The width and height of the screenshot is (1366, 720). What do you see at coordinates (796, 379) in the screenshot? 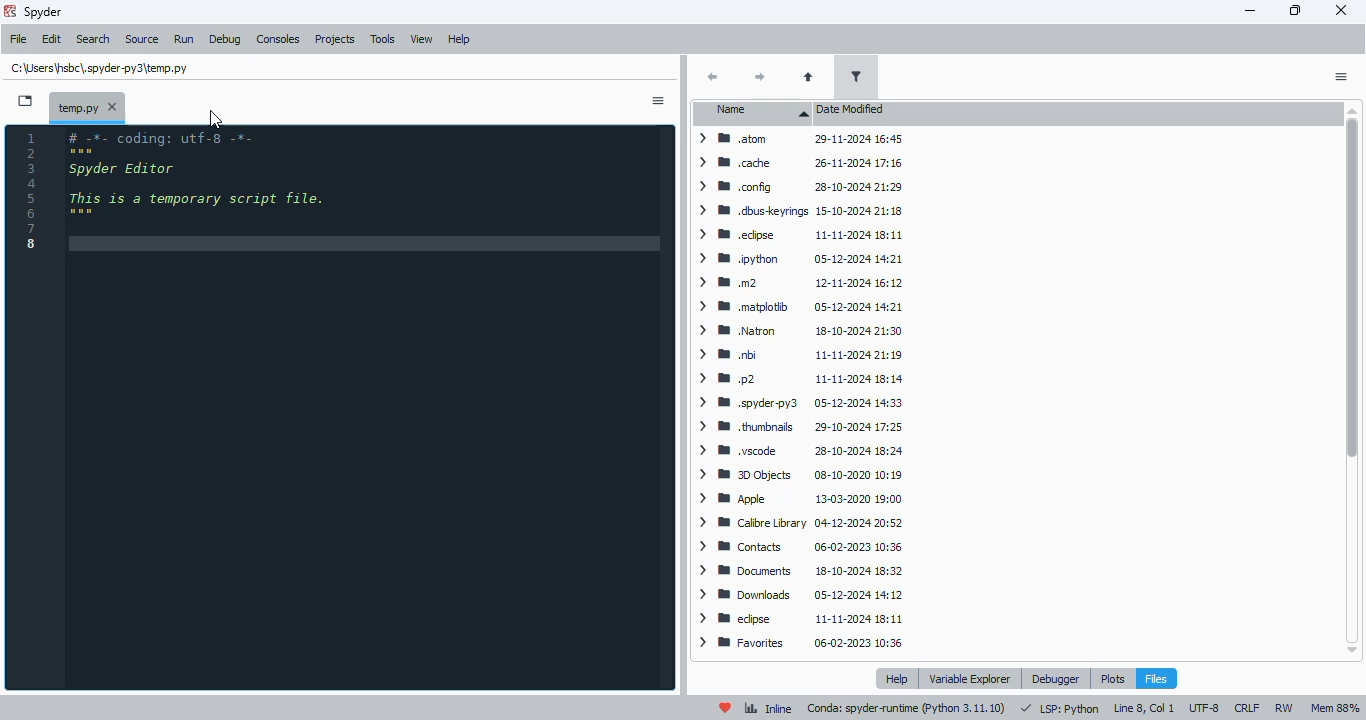
I see `> mp2 11-11-2024 18:14` at bounding box center [796, 379].